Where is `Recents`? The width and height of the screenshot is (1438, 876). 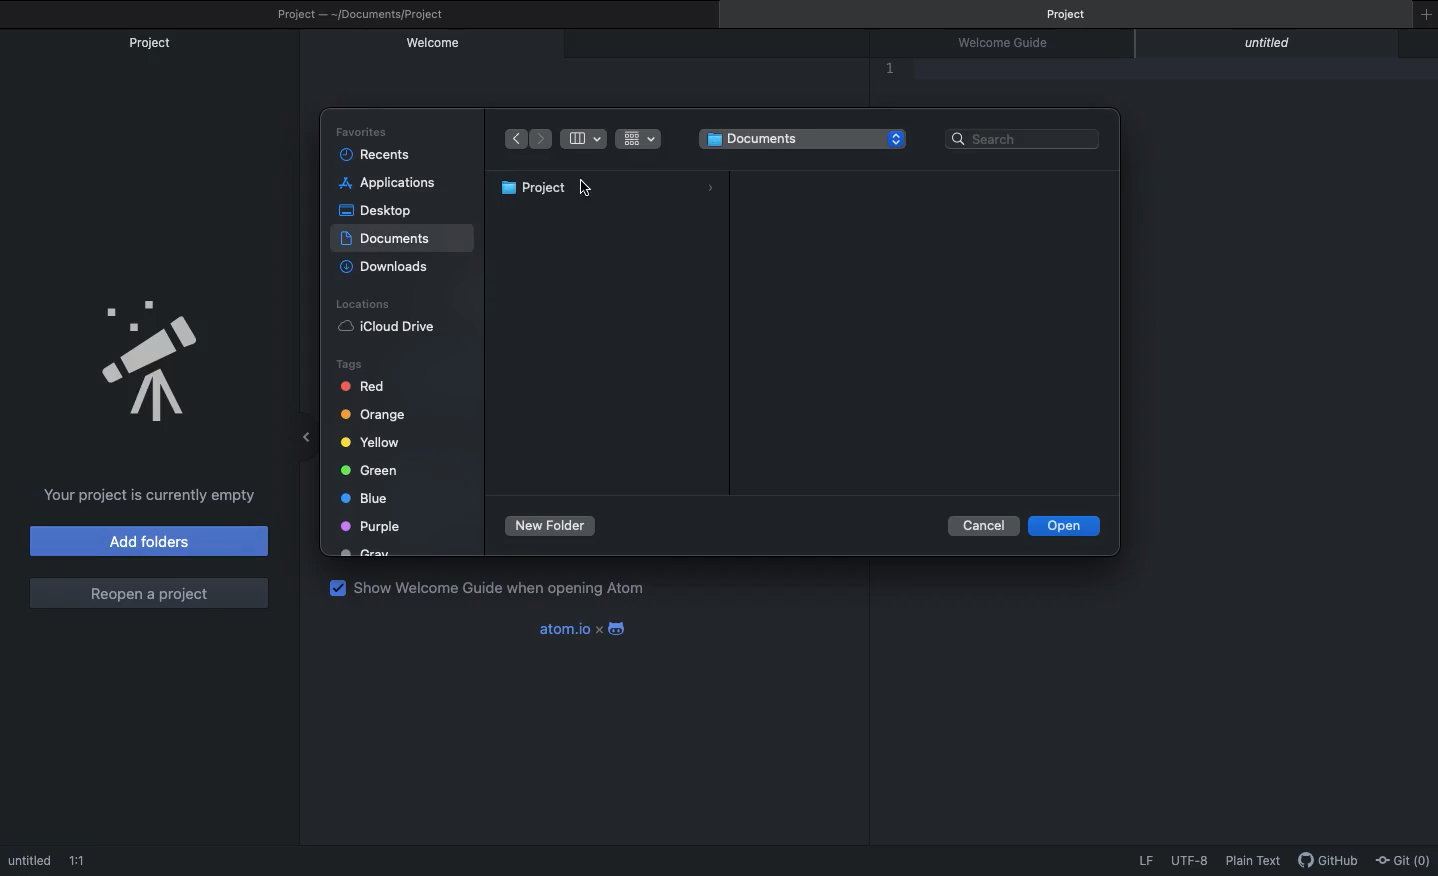 Recents is located at coordinates (381, 155).